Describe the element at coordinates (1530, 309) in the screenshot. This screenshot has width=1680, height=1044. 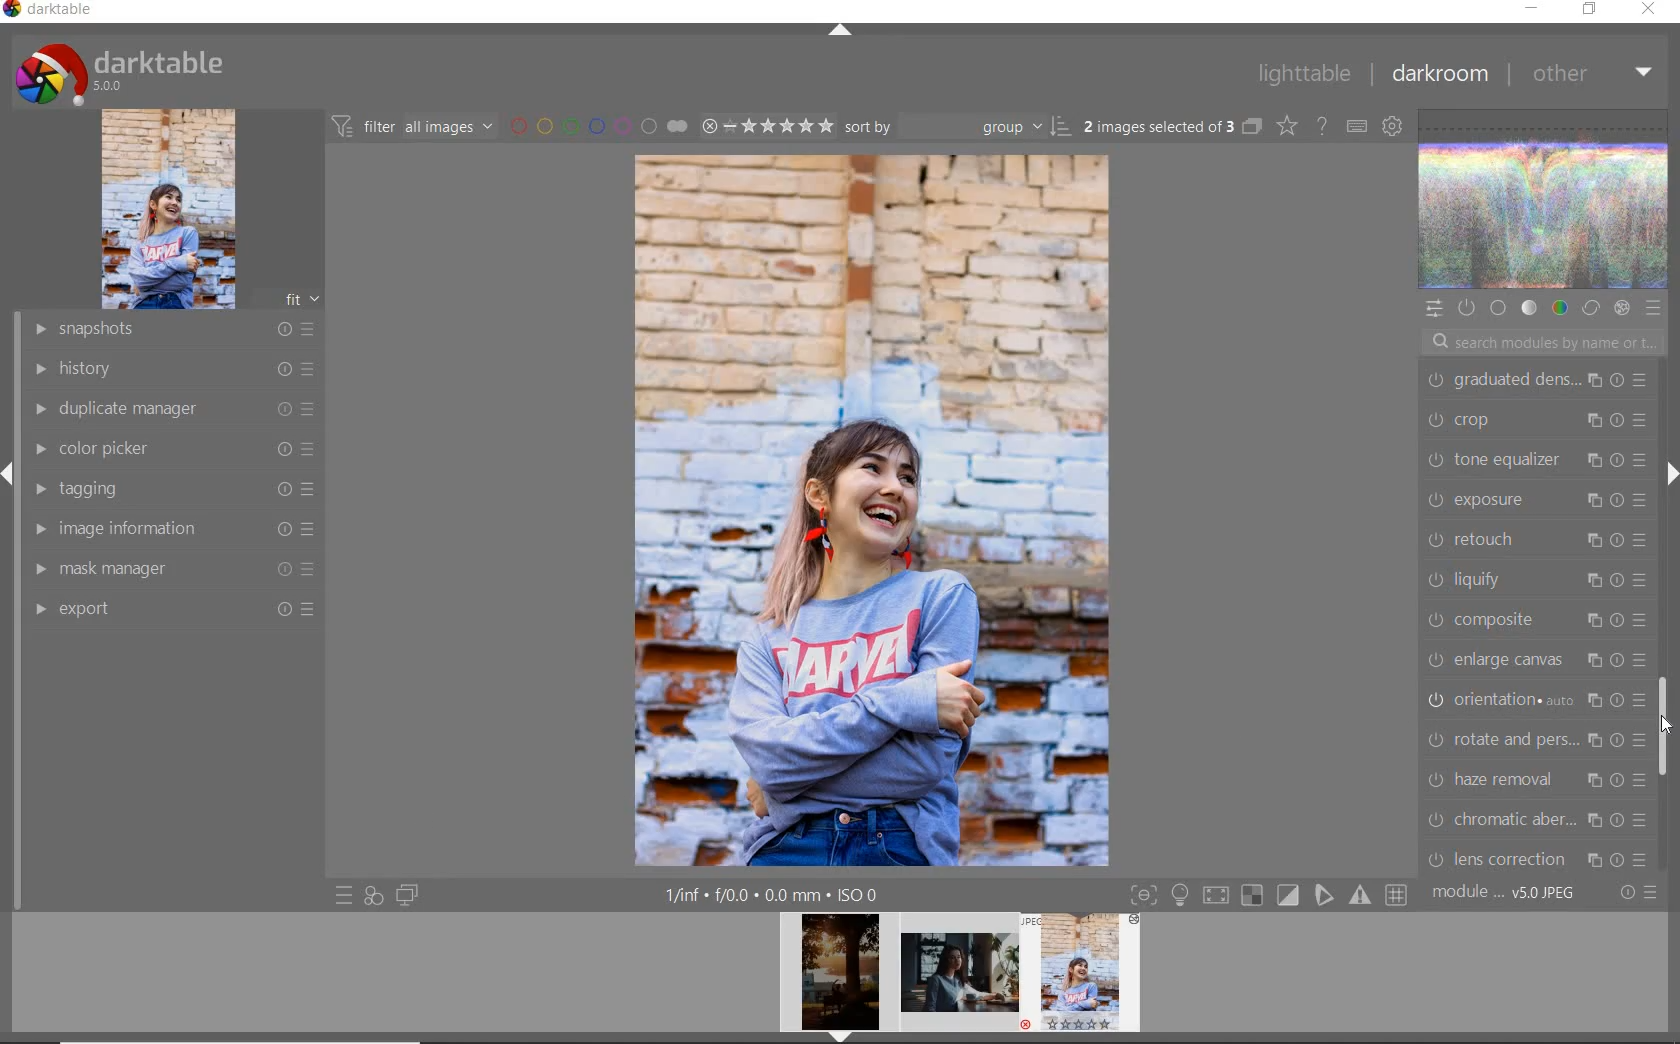
I see `tone` at that location.